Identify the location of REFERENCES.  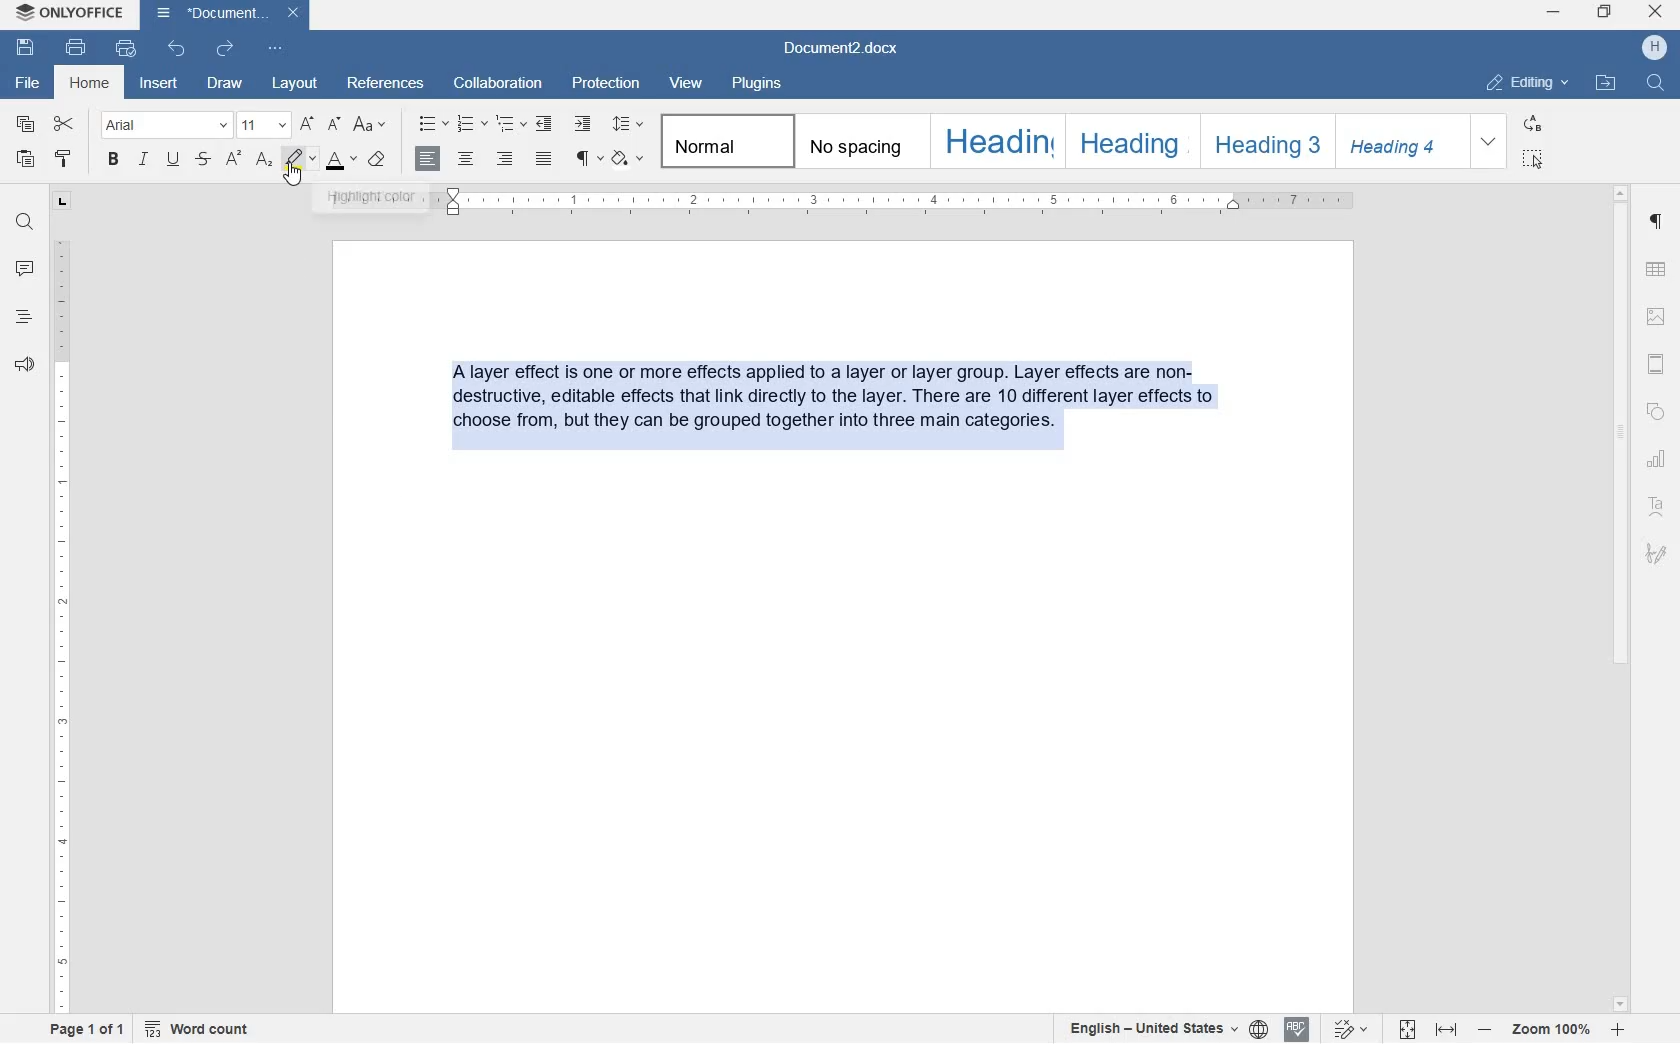
(383, 82).